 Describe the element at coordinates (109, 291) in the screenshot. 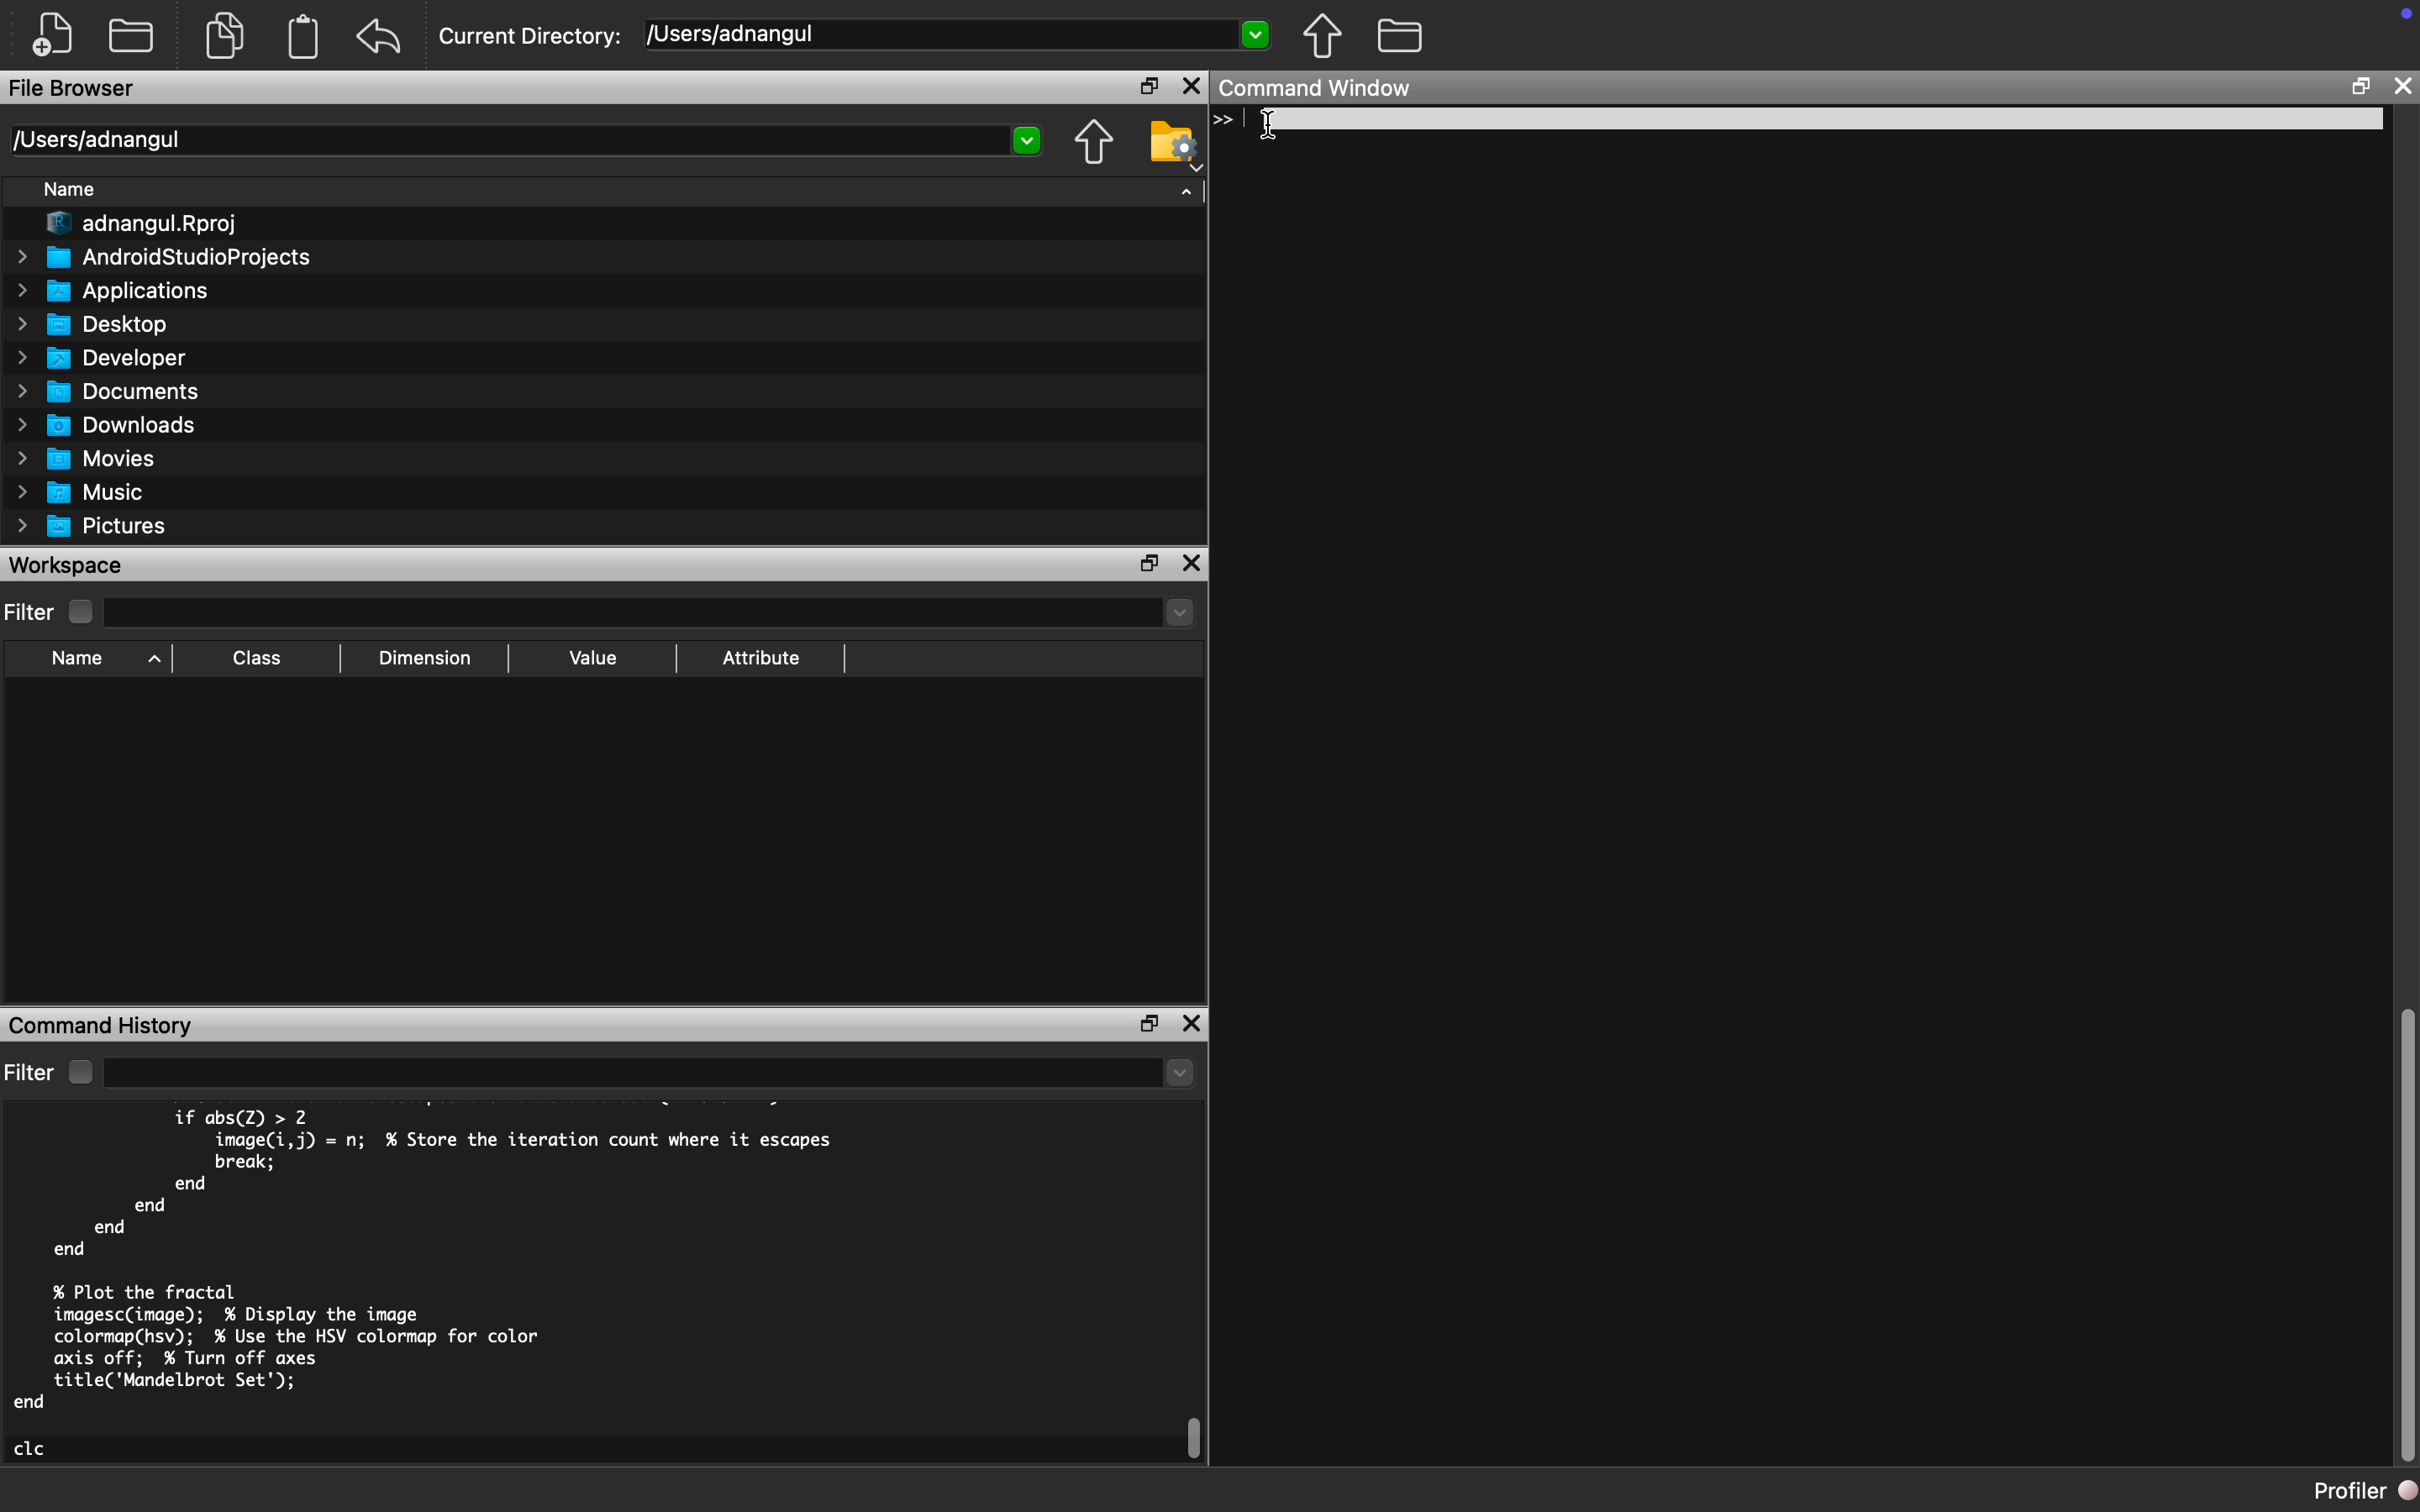

I see `Applications` at that location.